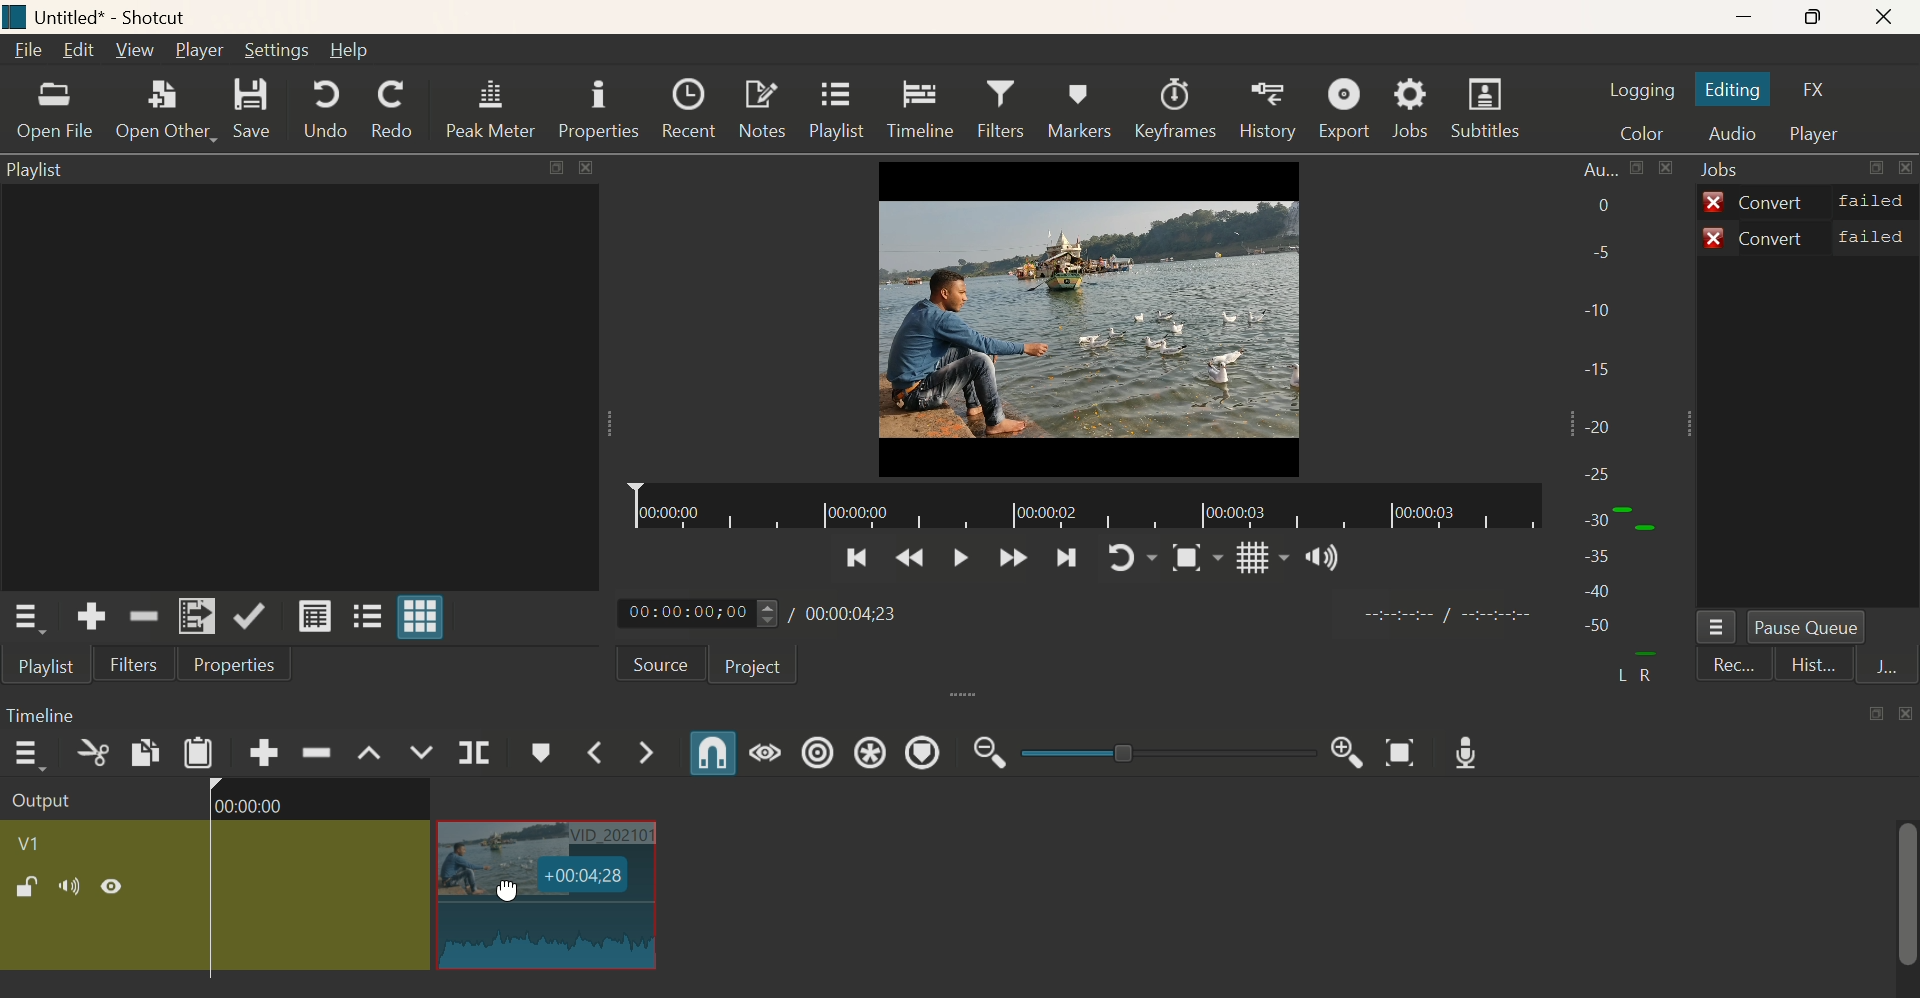  What do you see at coordinates (268, 111) in the screenshot?
I see `Save` at bounding box center [268, 111].